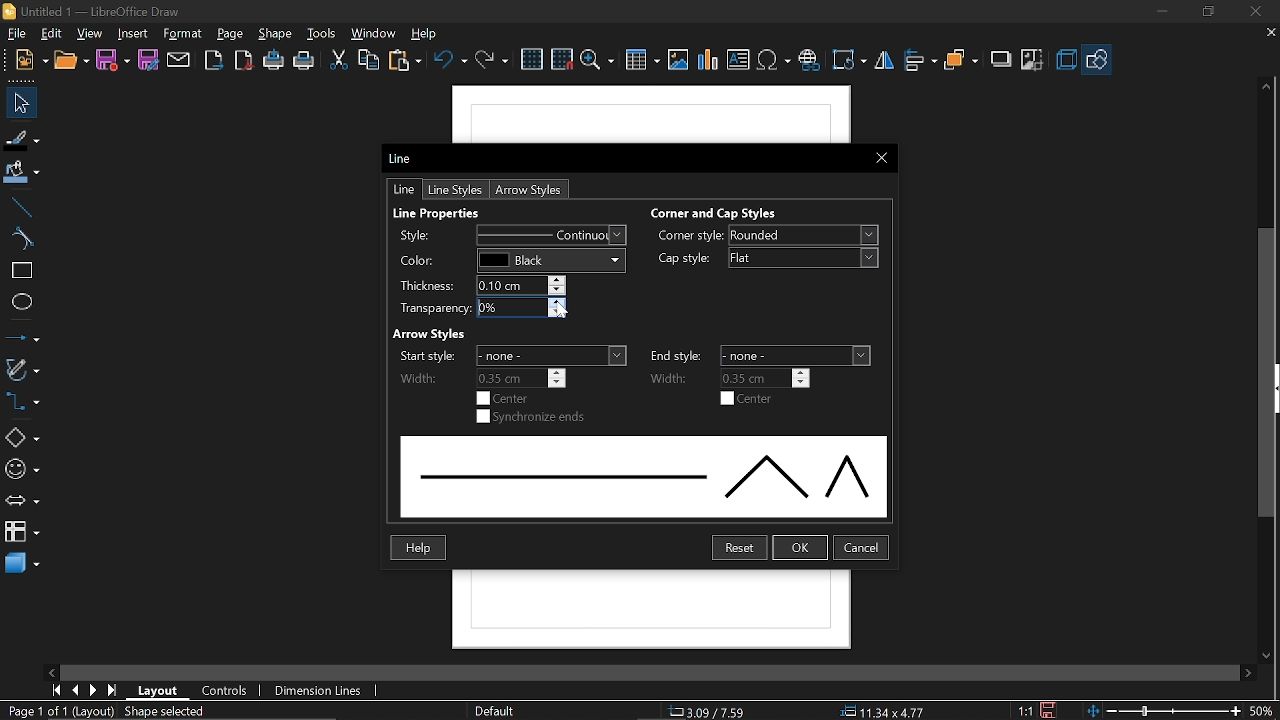 This screenshot has height=720, width=1280. I want to click on File, so click(19, 32).